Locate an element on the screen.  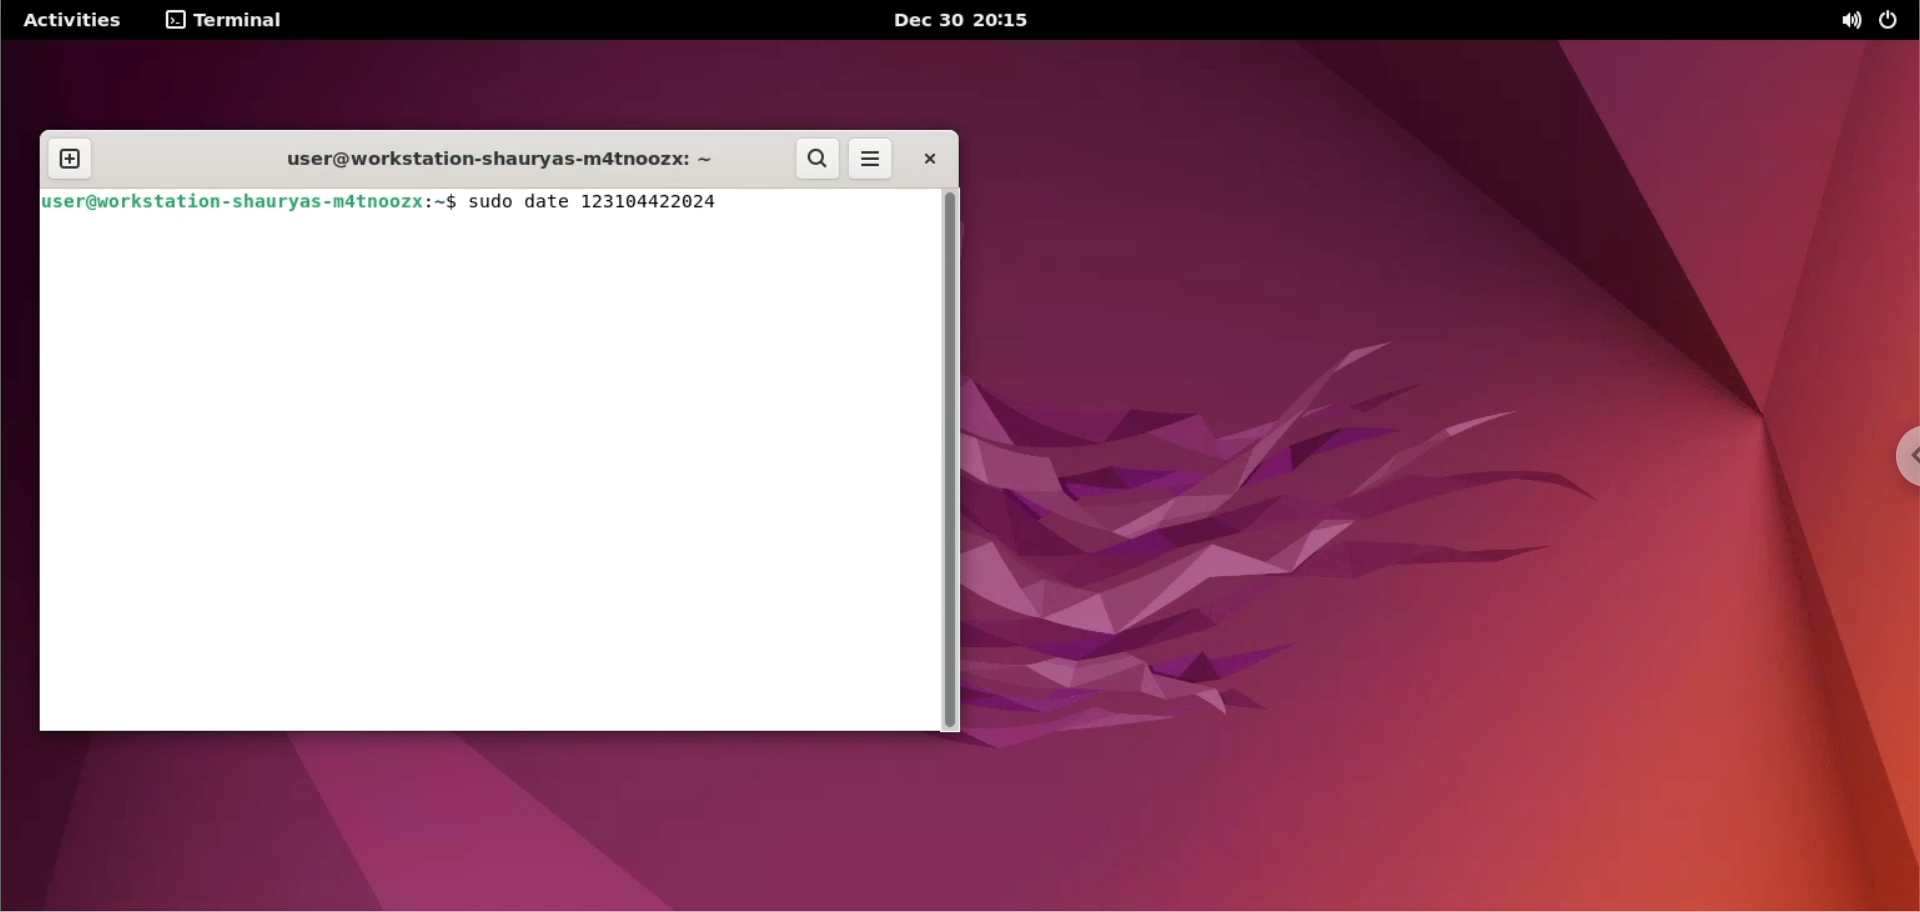
chrome options is located at coordinates (1894, 451).